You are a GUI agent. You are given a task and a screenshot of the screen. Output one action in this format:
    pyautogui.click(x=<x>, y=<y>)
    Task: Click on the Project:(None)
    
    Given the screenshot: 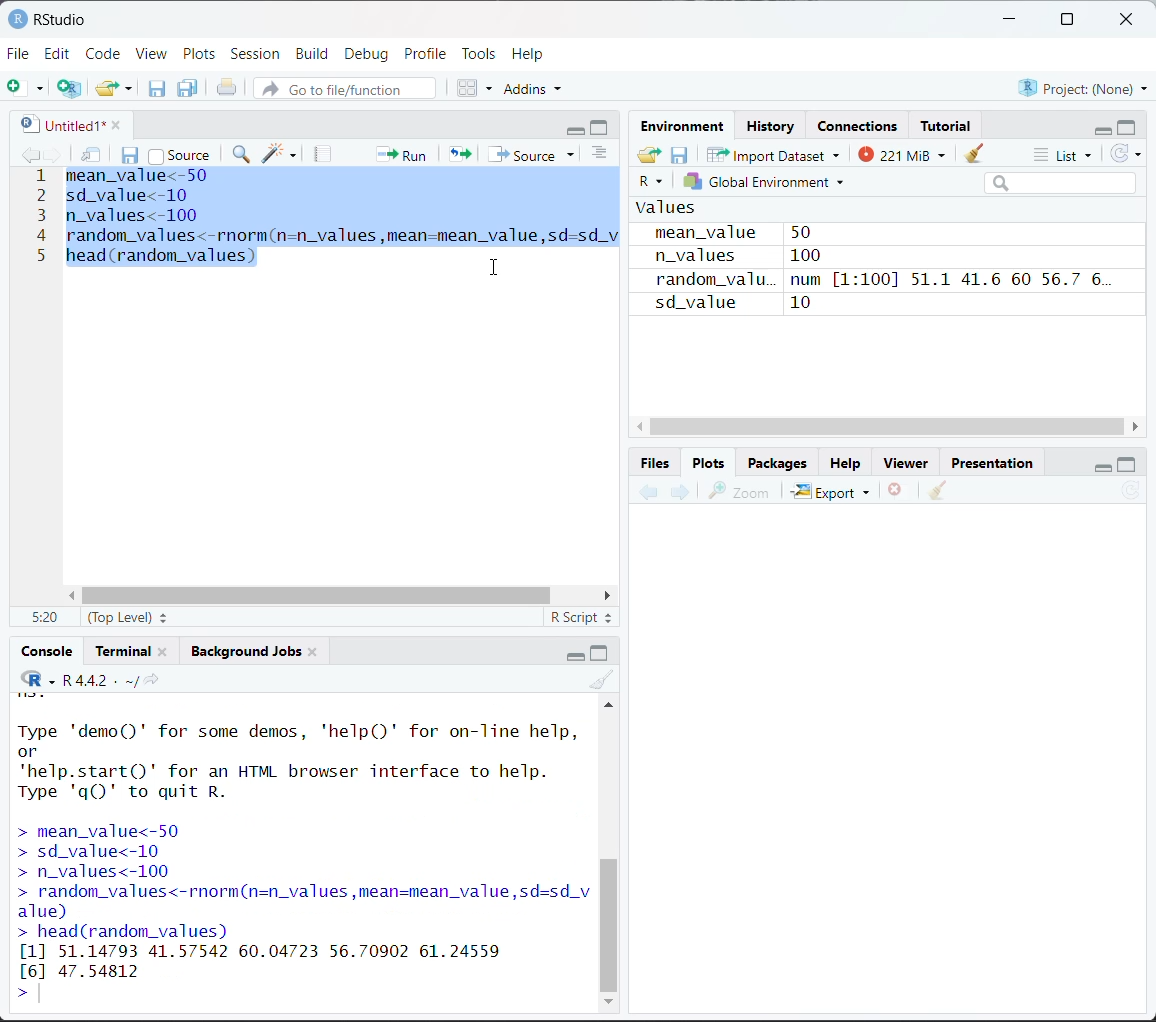 What is the action you would take?
    pyautogui.click(x=1082, y=86)
    